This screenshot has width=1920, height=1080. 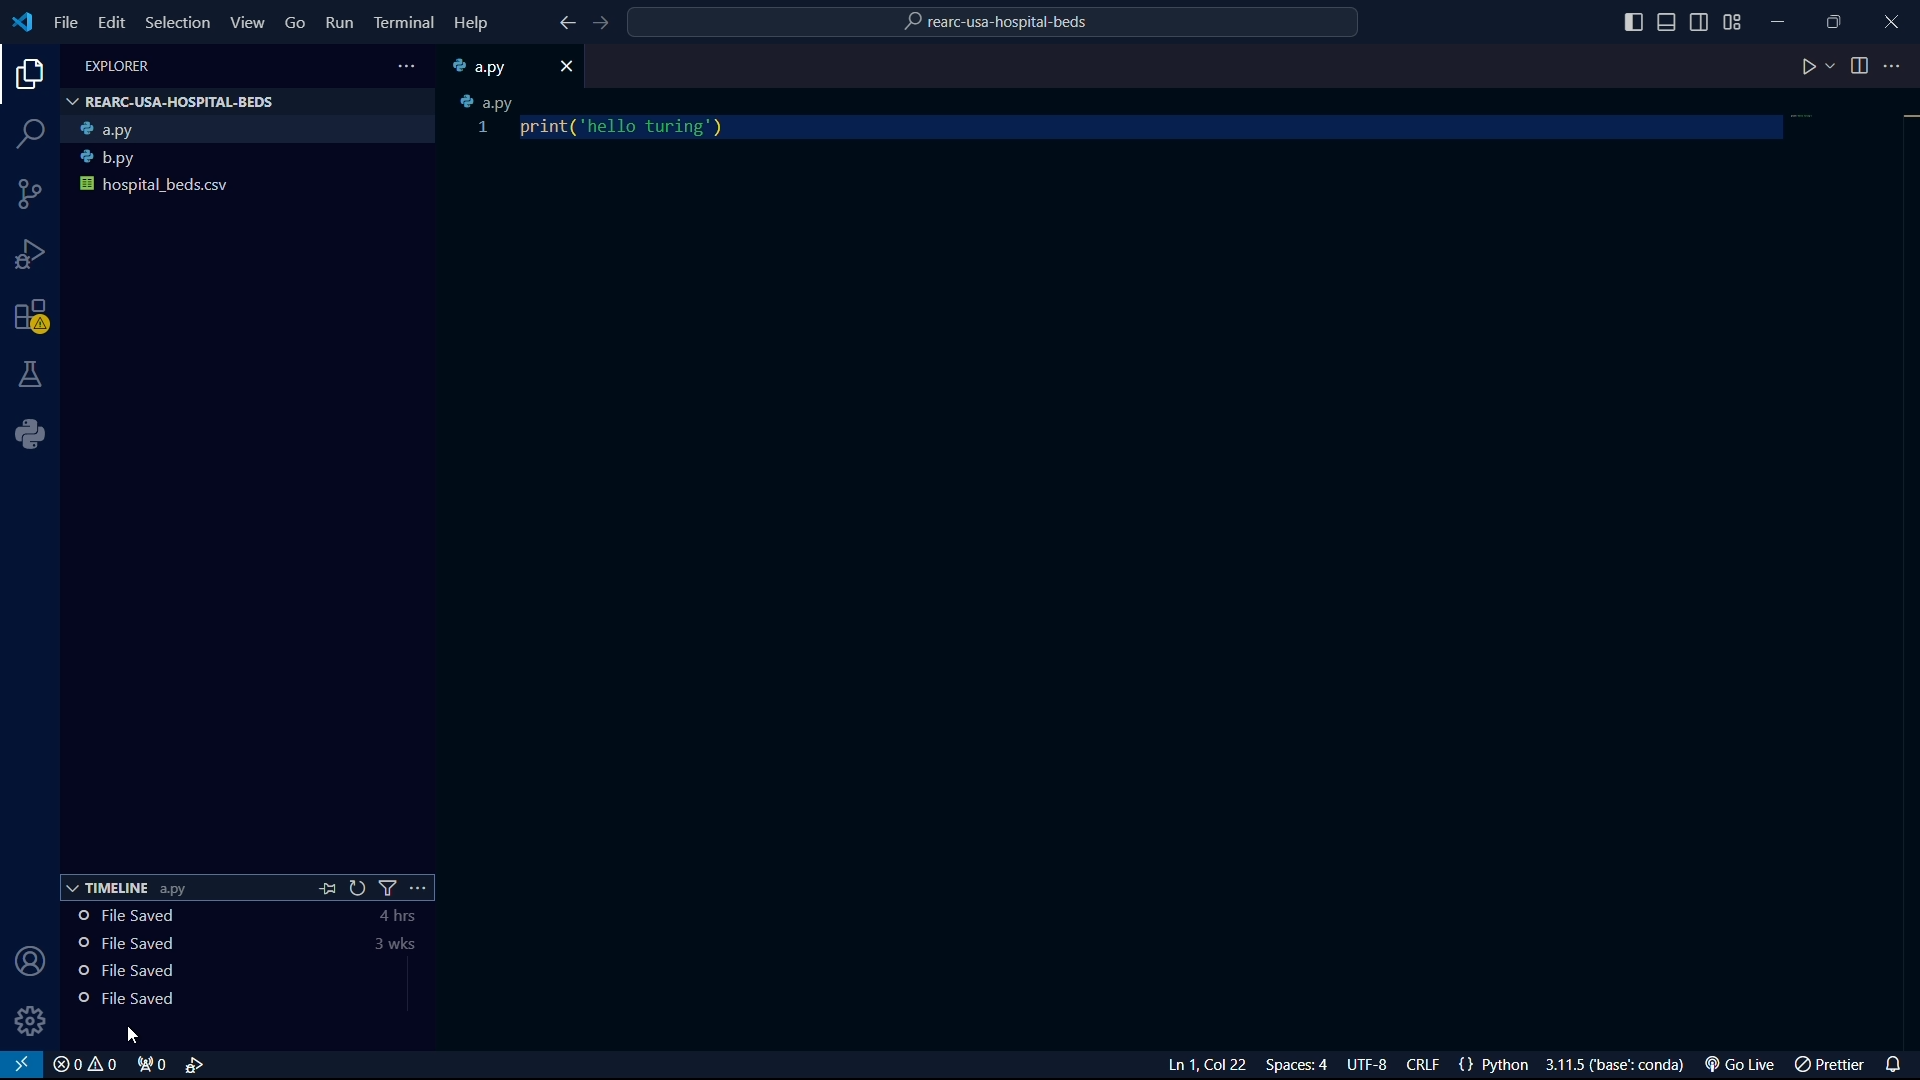 What do you see at coordinates (1669, 22) in the screenshot?
I see `toggle panel` at bounding box center [1669, 22].